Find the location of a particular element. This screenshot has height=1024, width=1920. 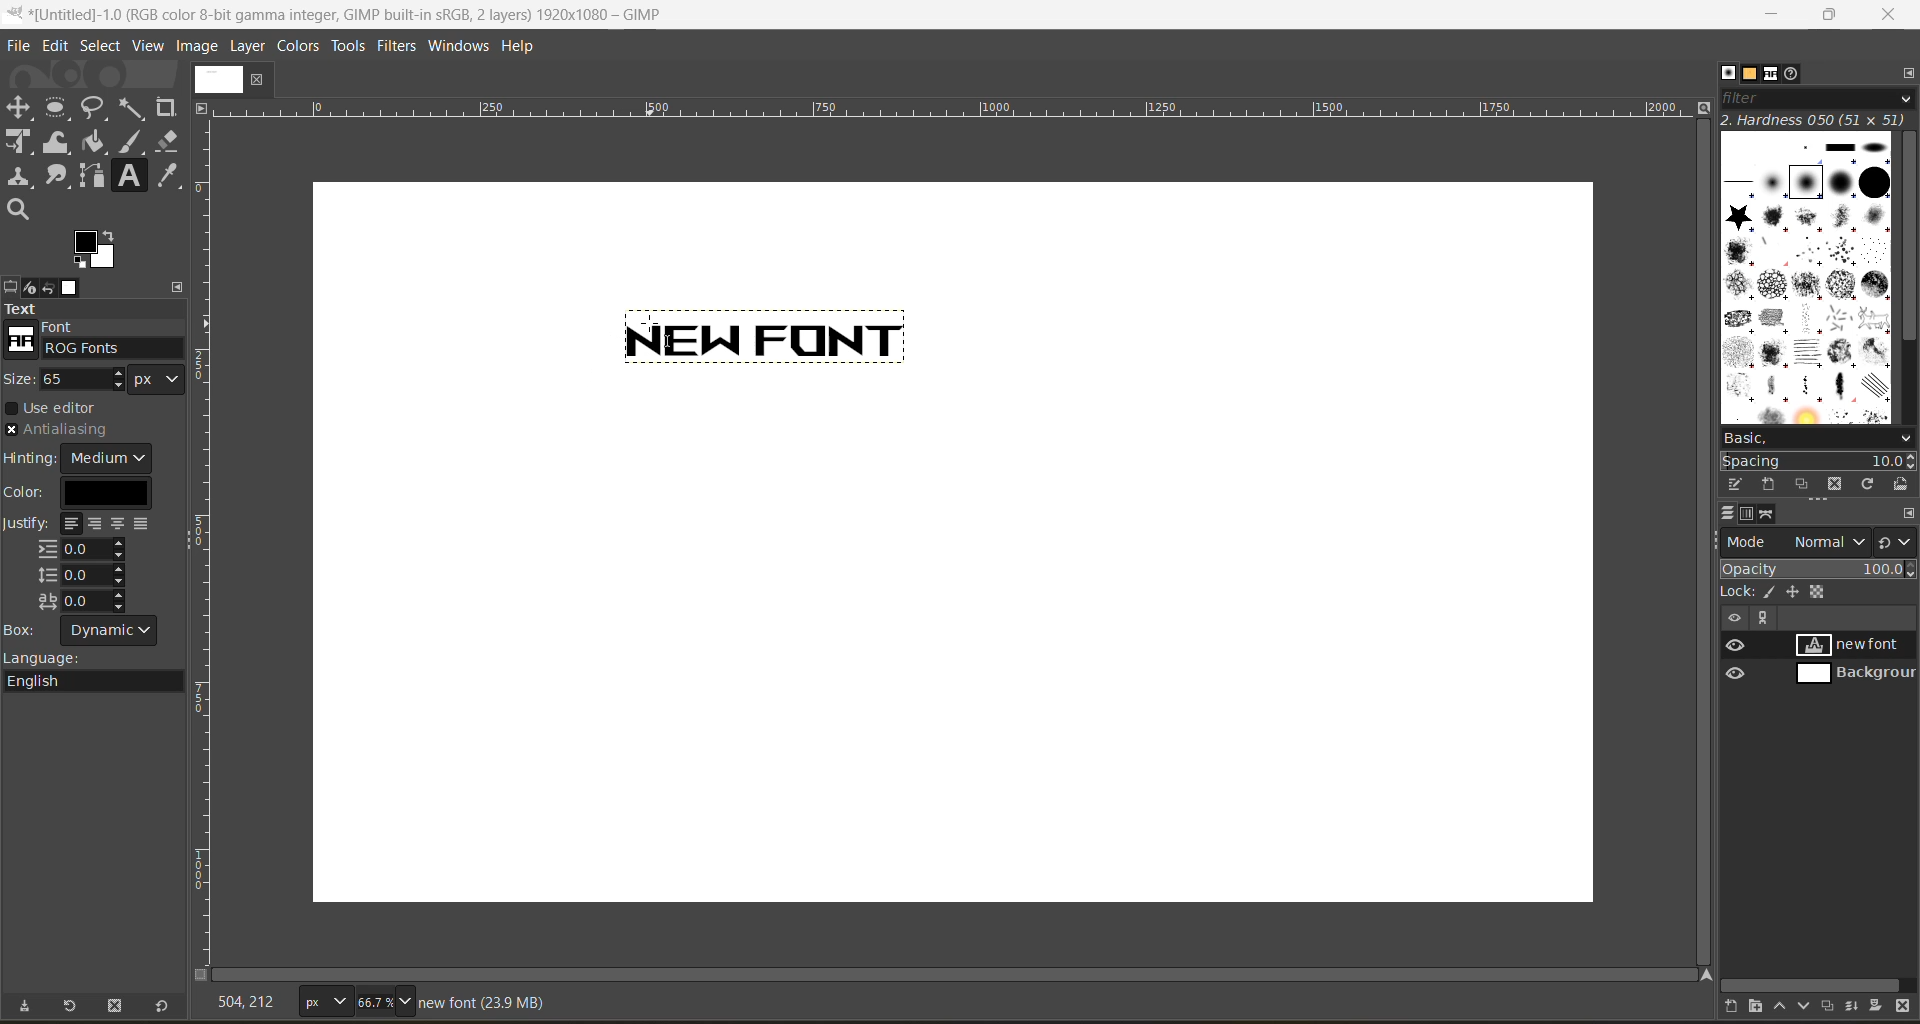

raise this layer is located at coordinates (1781, 1007).